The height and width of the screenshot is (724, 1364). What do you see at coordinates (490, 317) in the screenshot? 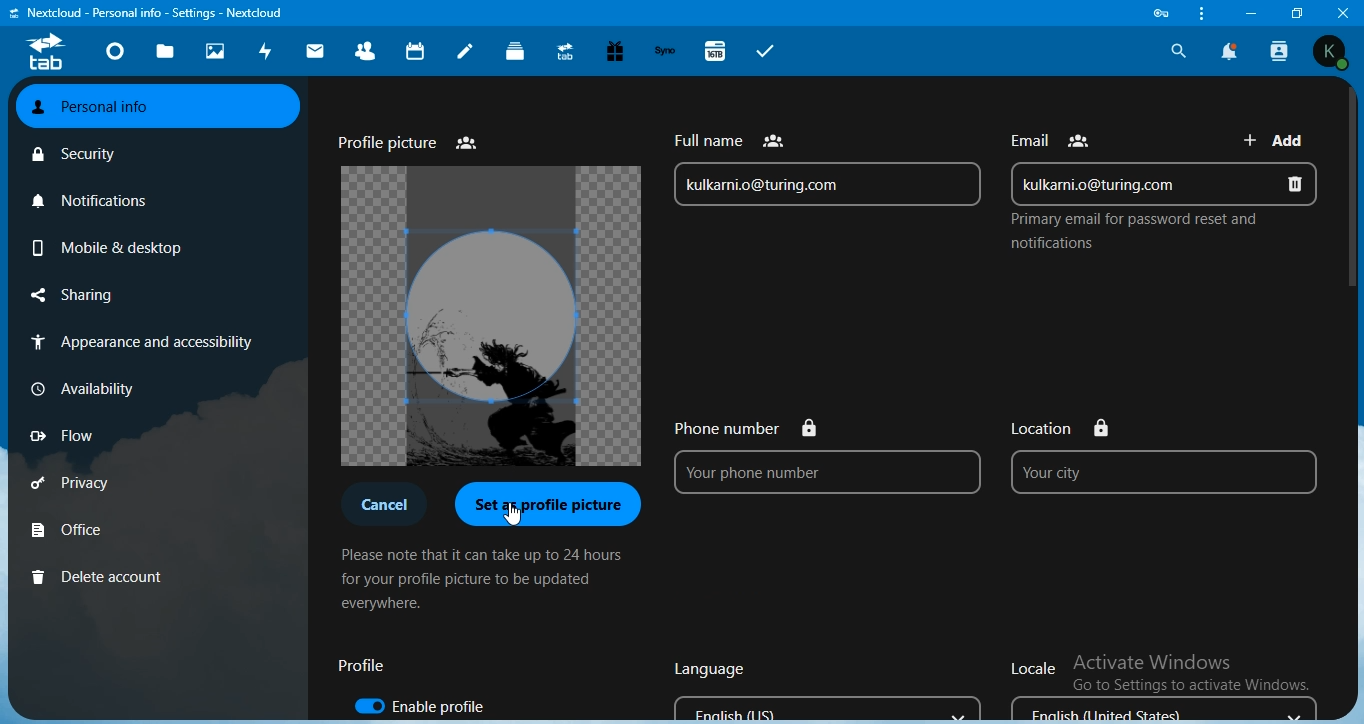
I see `image` at bounding box center [490, 317].